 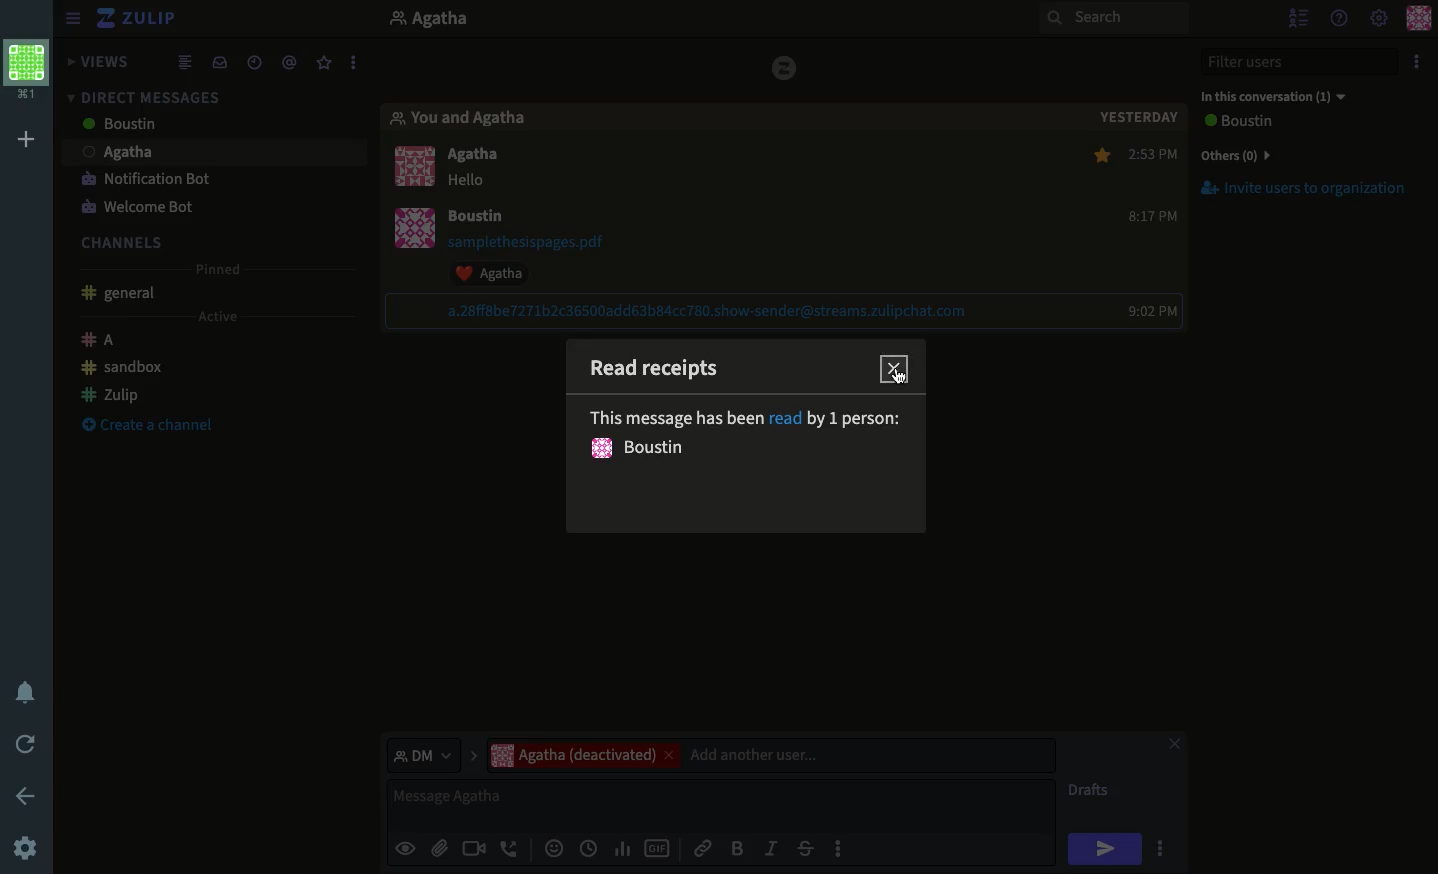 I want to click on Message, so click(x=724, y=805).